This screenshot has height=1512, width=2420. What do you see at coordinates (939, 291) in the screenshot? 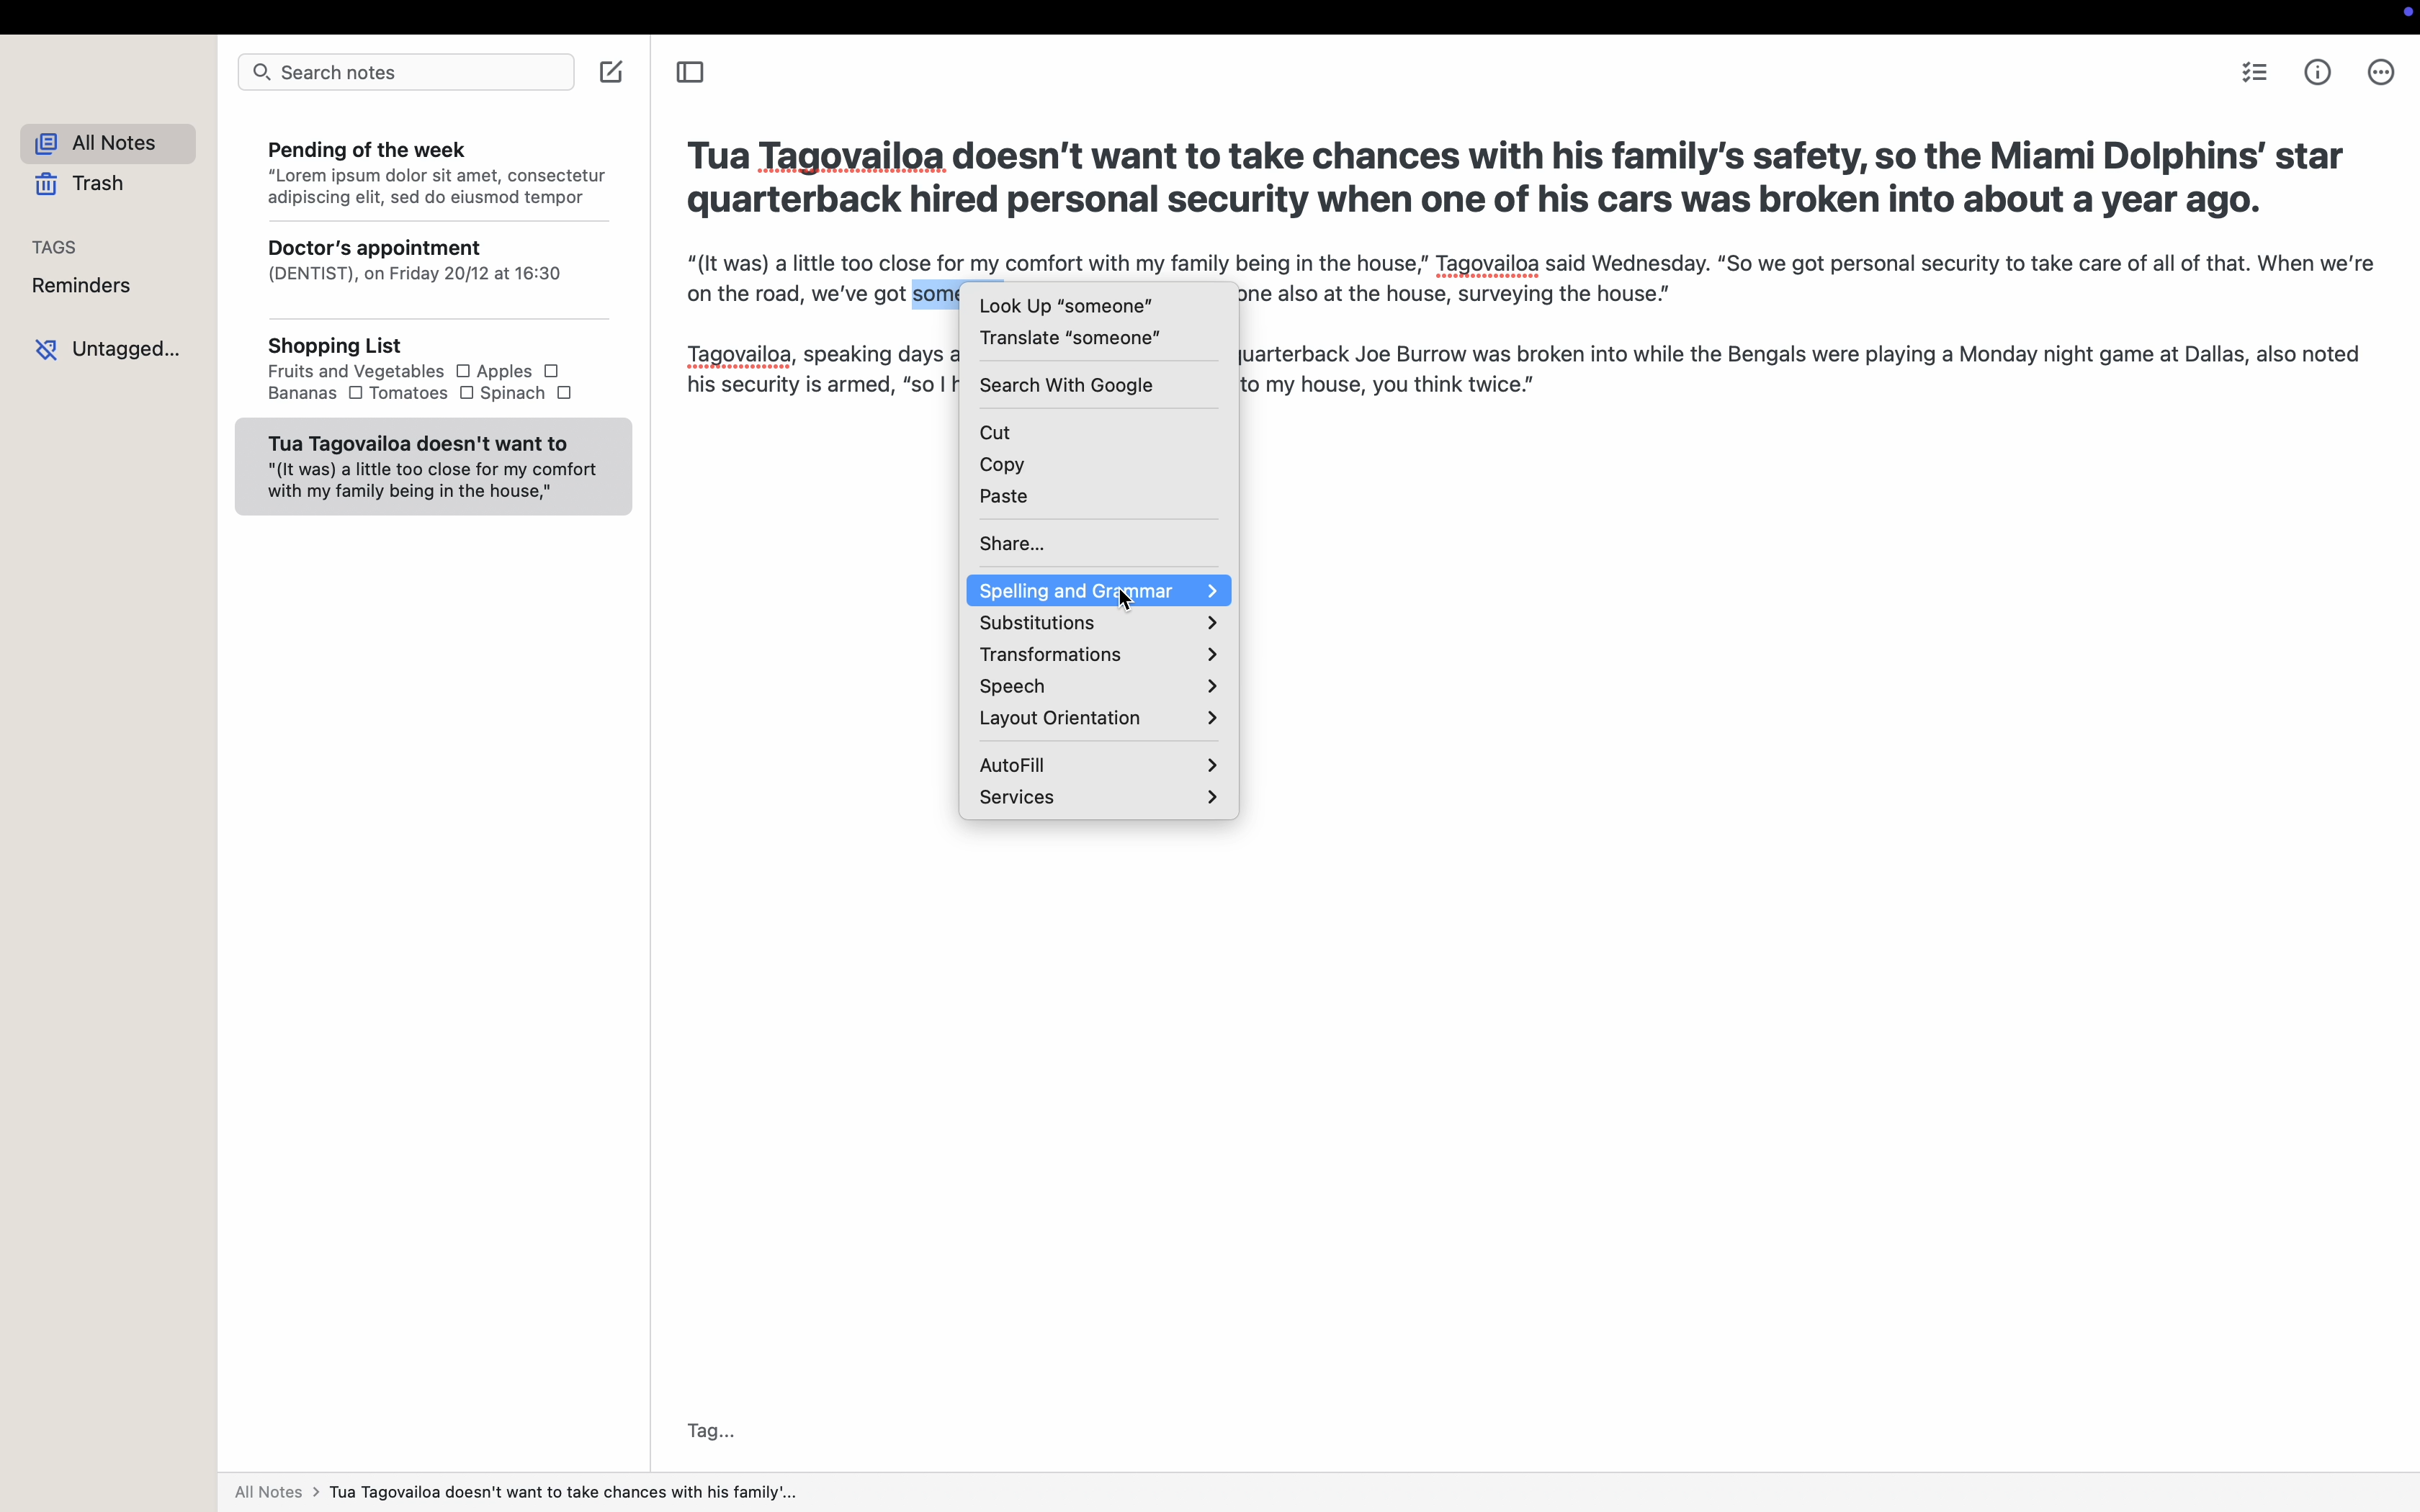
I see `someone` at bounding box center [939, 291].